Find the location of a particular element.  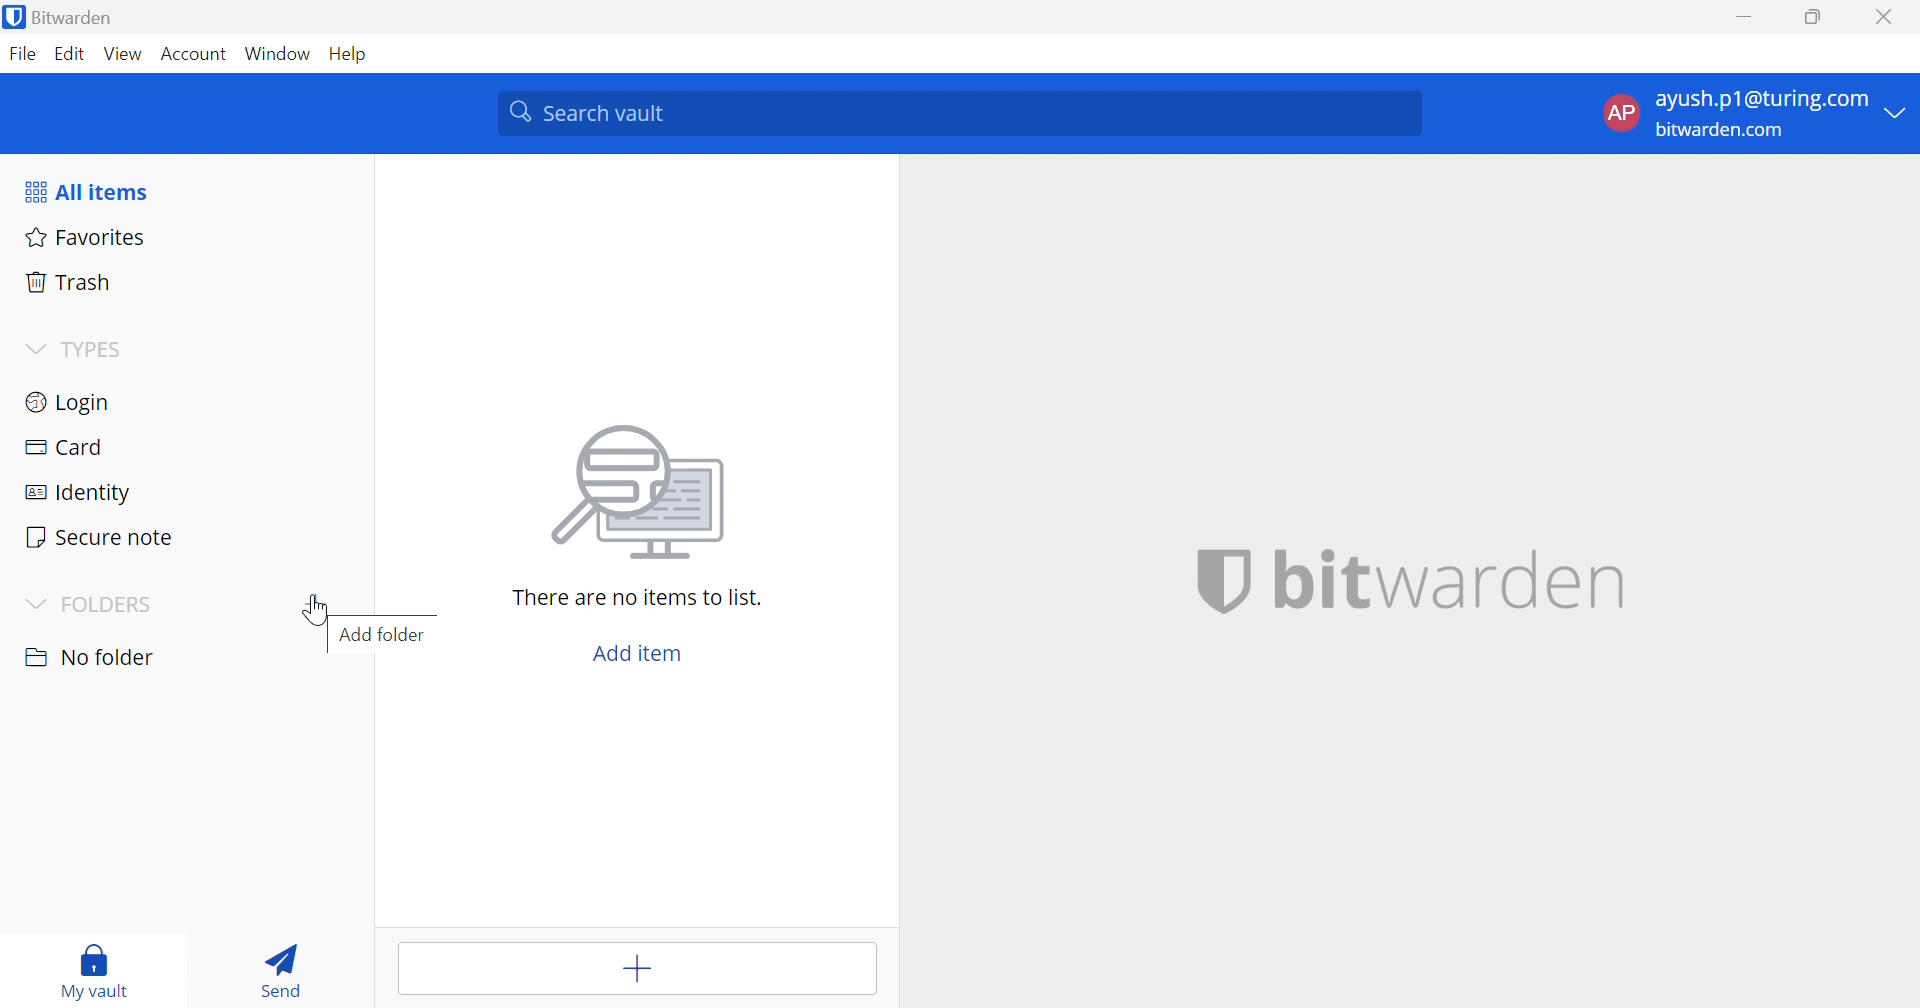

There are no items to list is located at coordinates (637, 598).